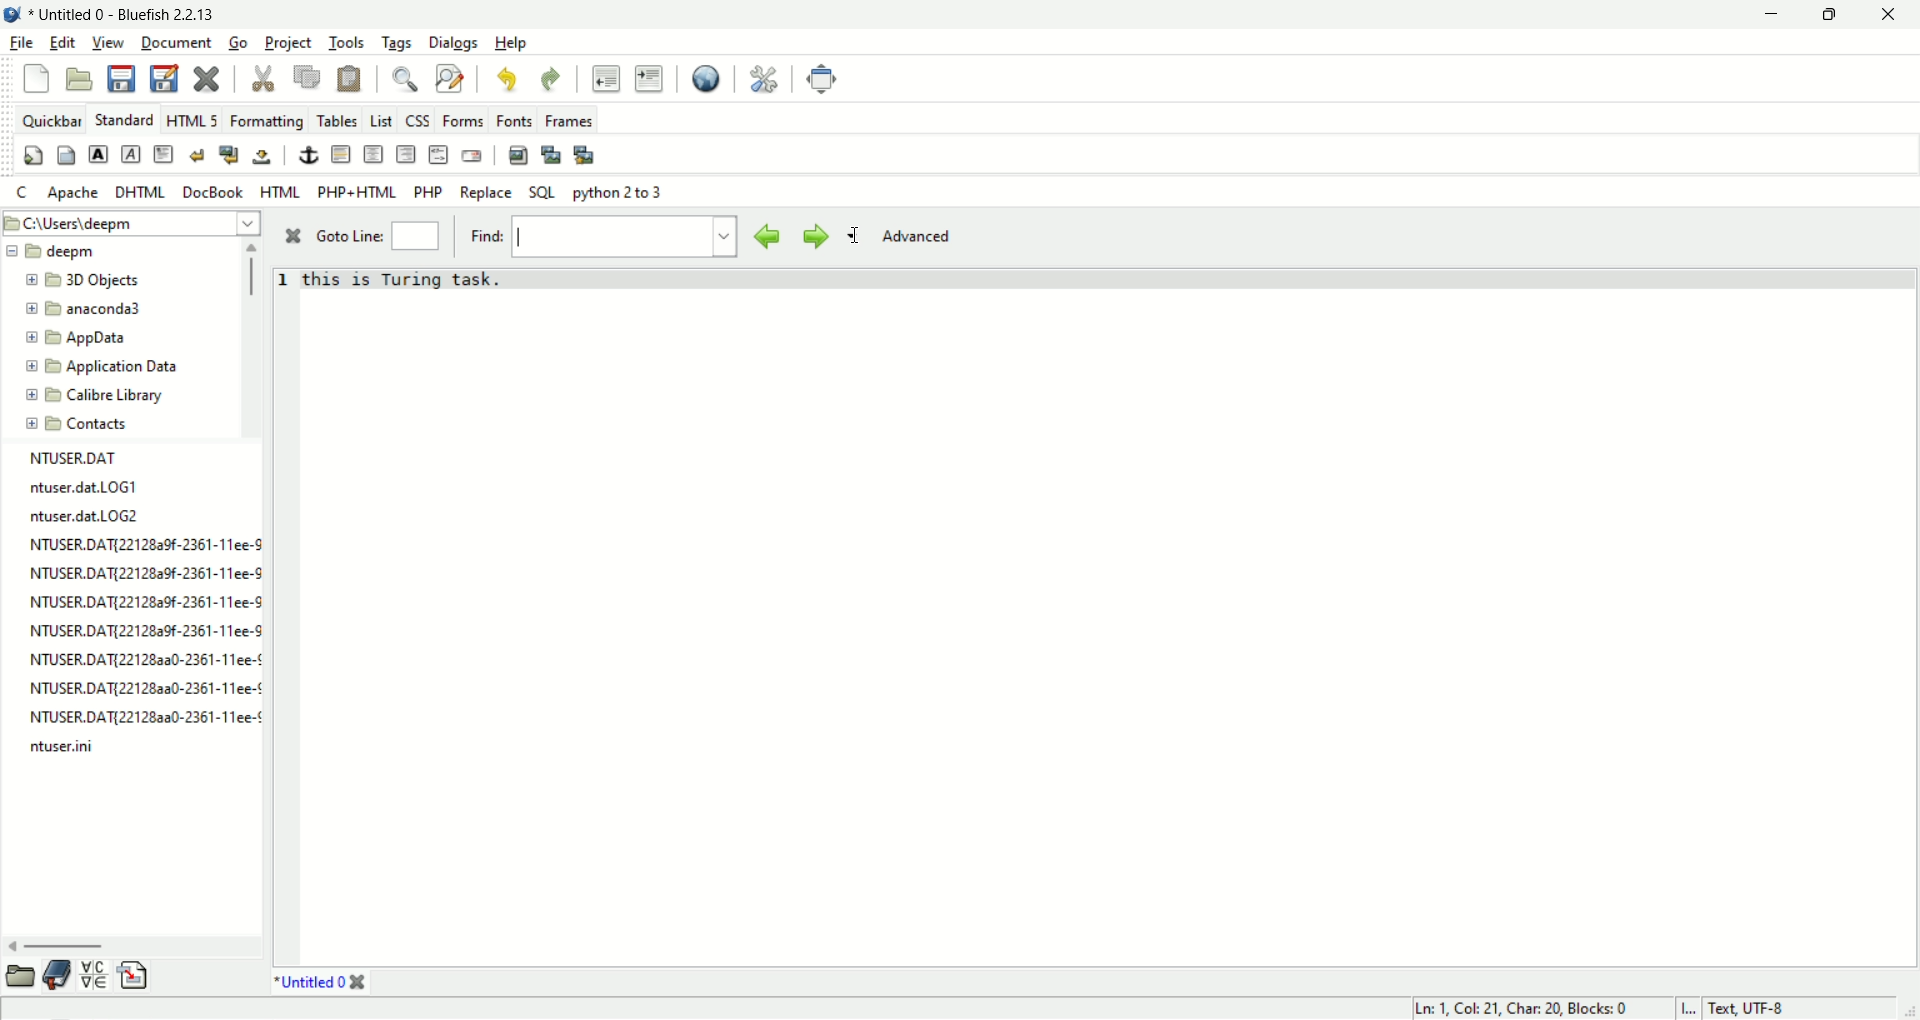 The height and width of the screenshot is (1020, 1920). Describe the element at coordinates (486, 193) in the screenshot. I see `Replace` at that location.